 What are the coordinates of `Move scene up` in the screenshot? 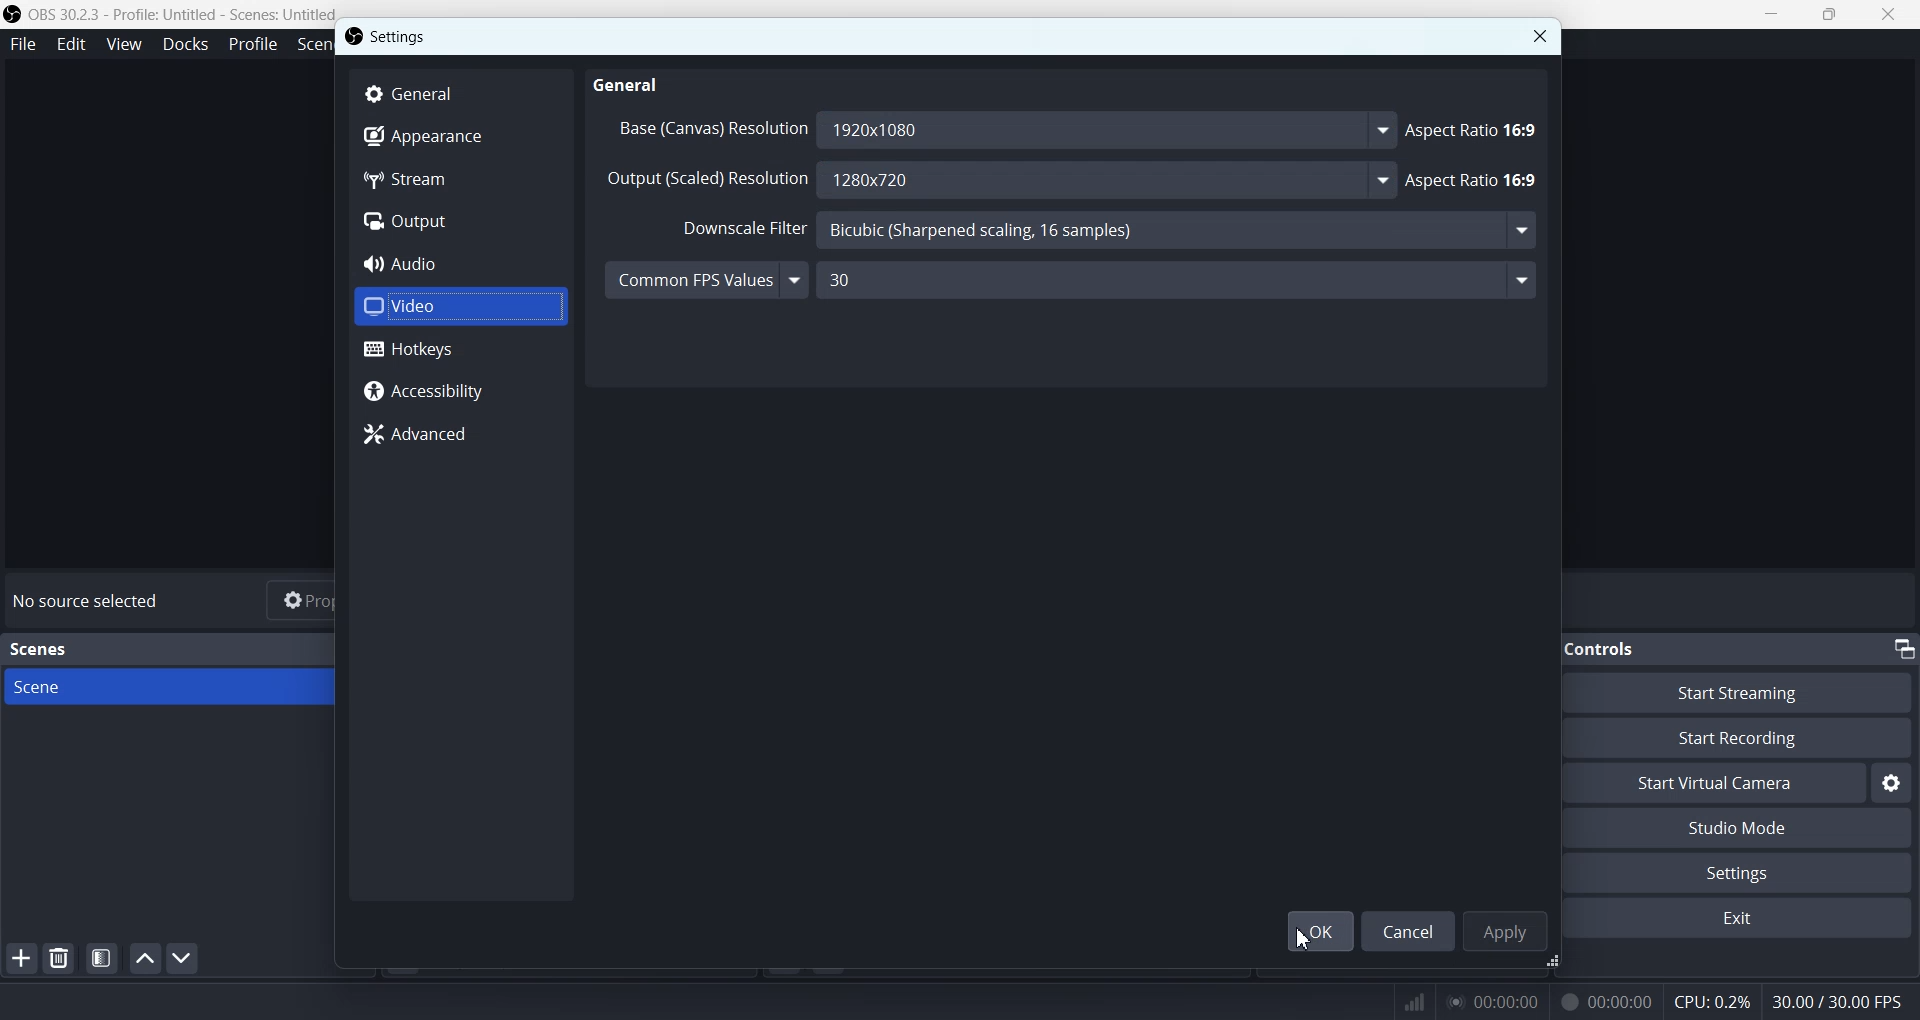 It's located at (145, 958).